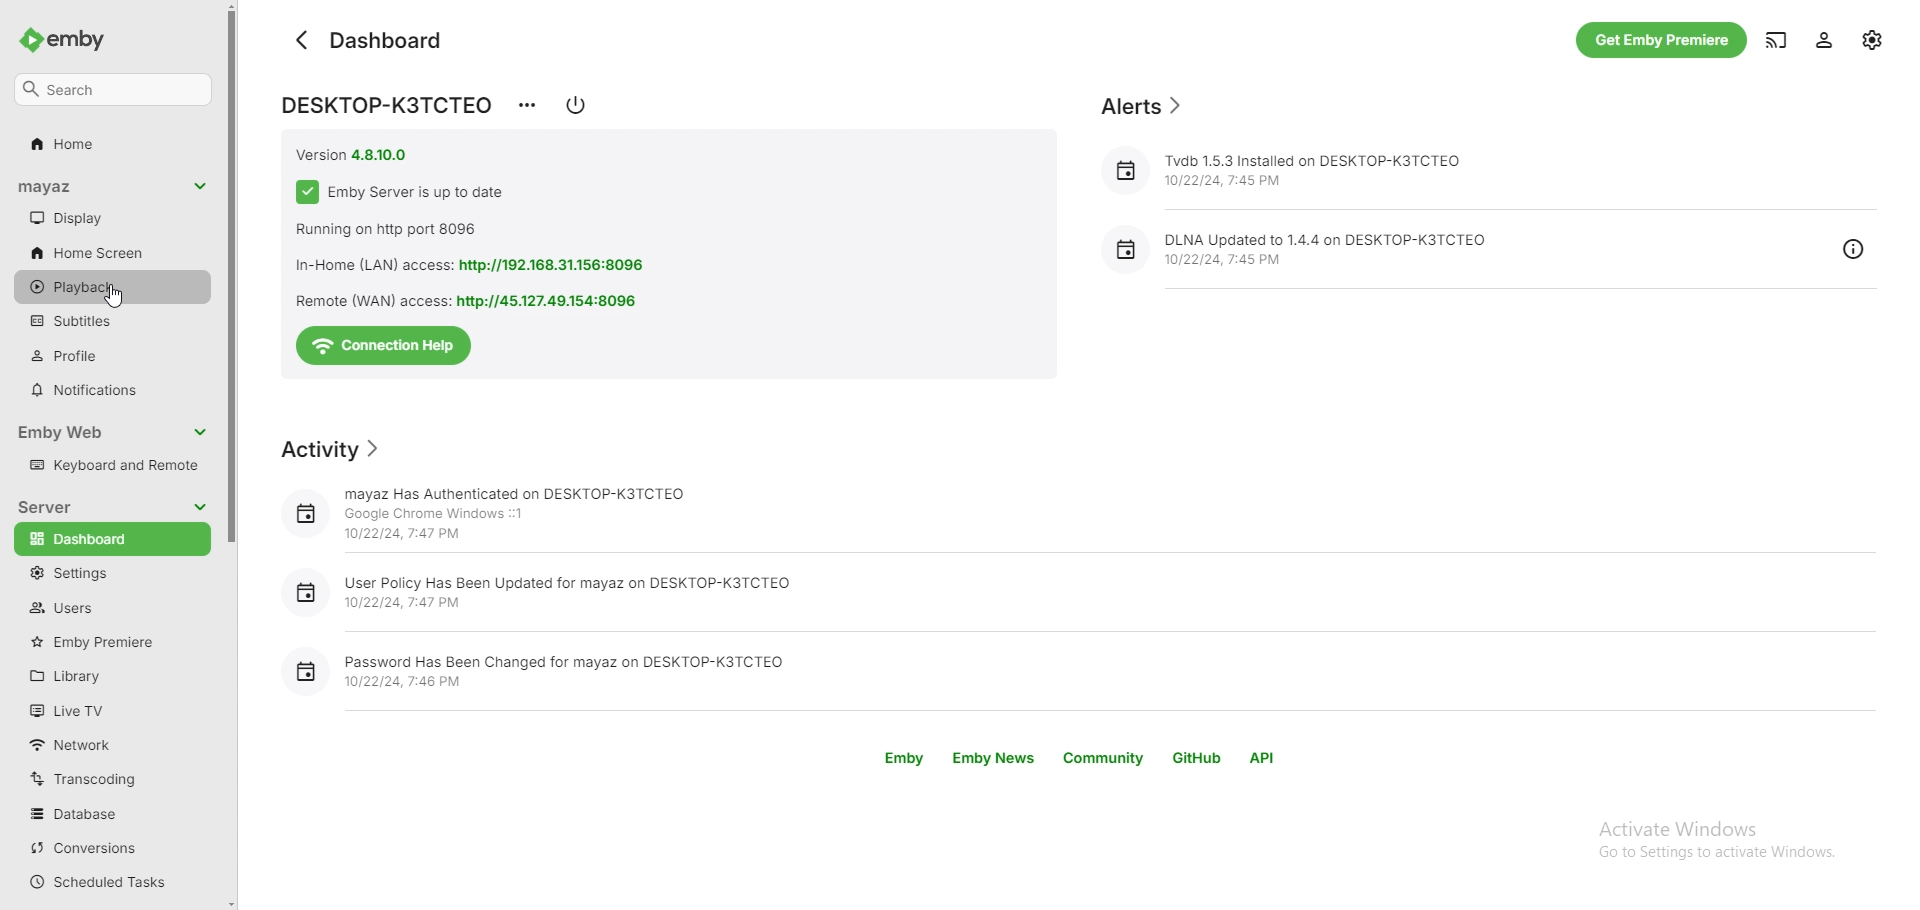  What do you see at coordinates (103, 744) in the screenshot?
I see `network` at bounding box center [103, 744].